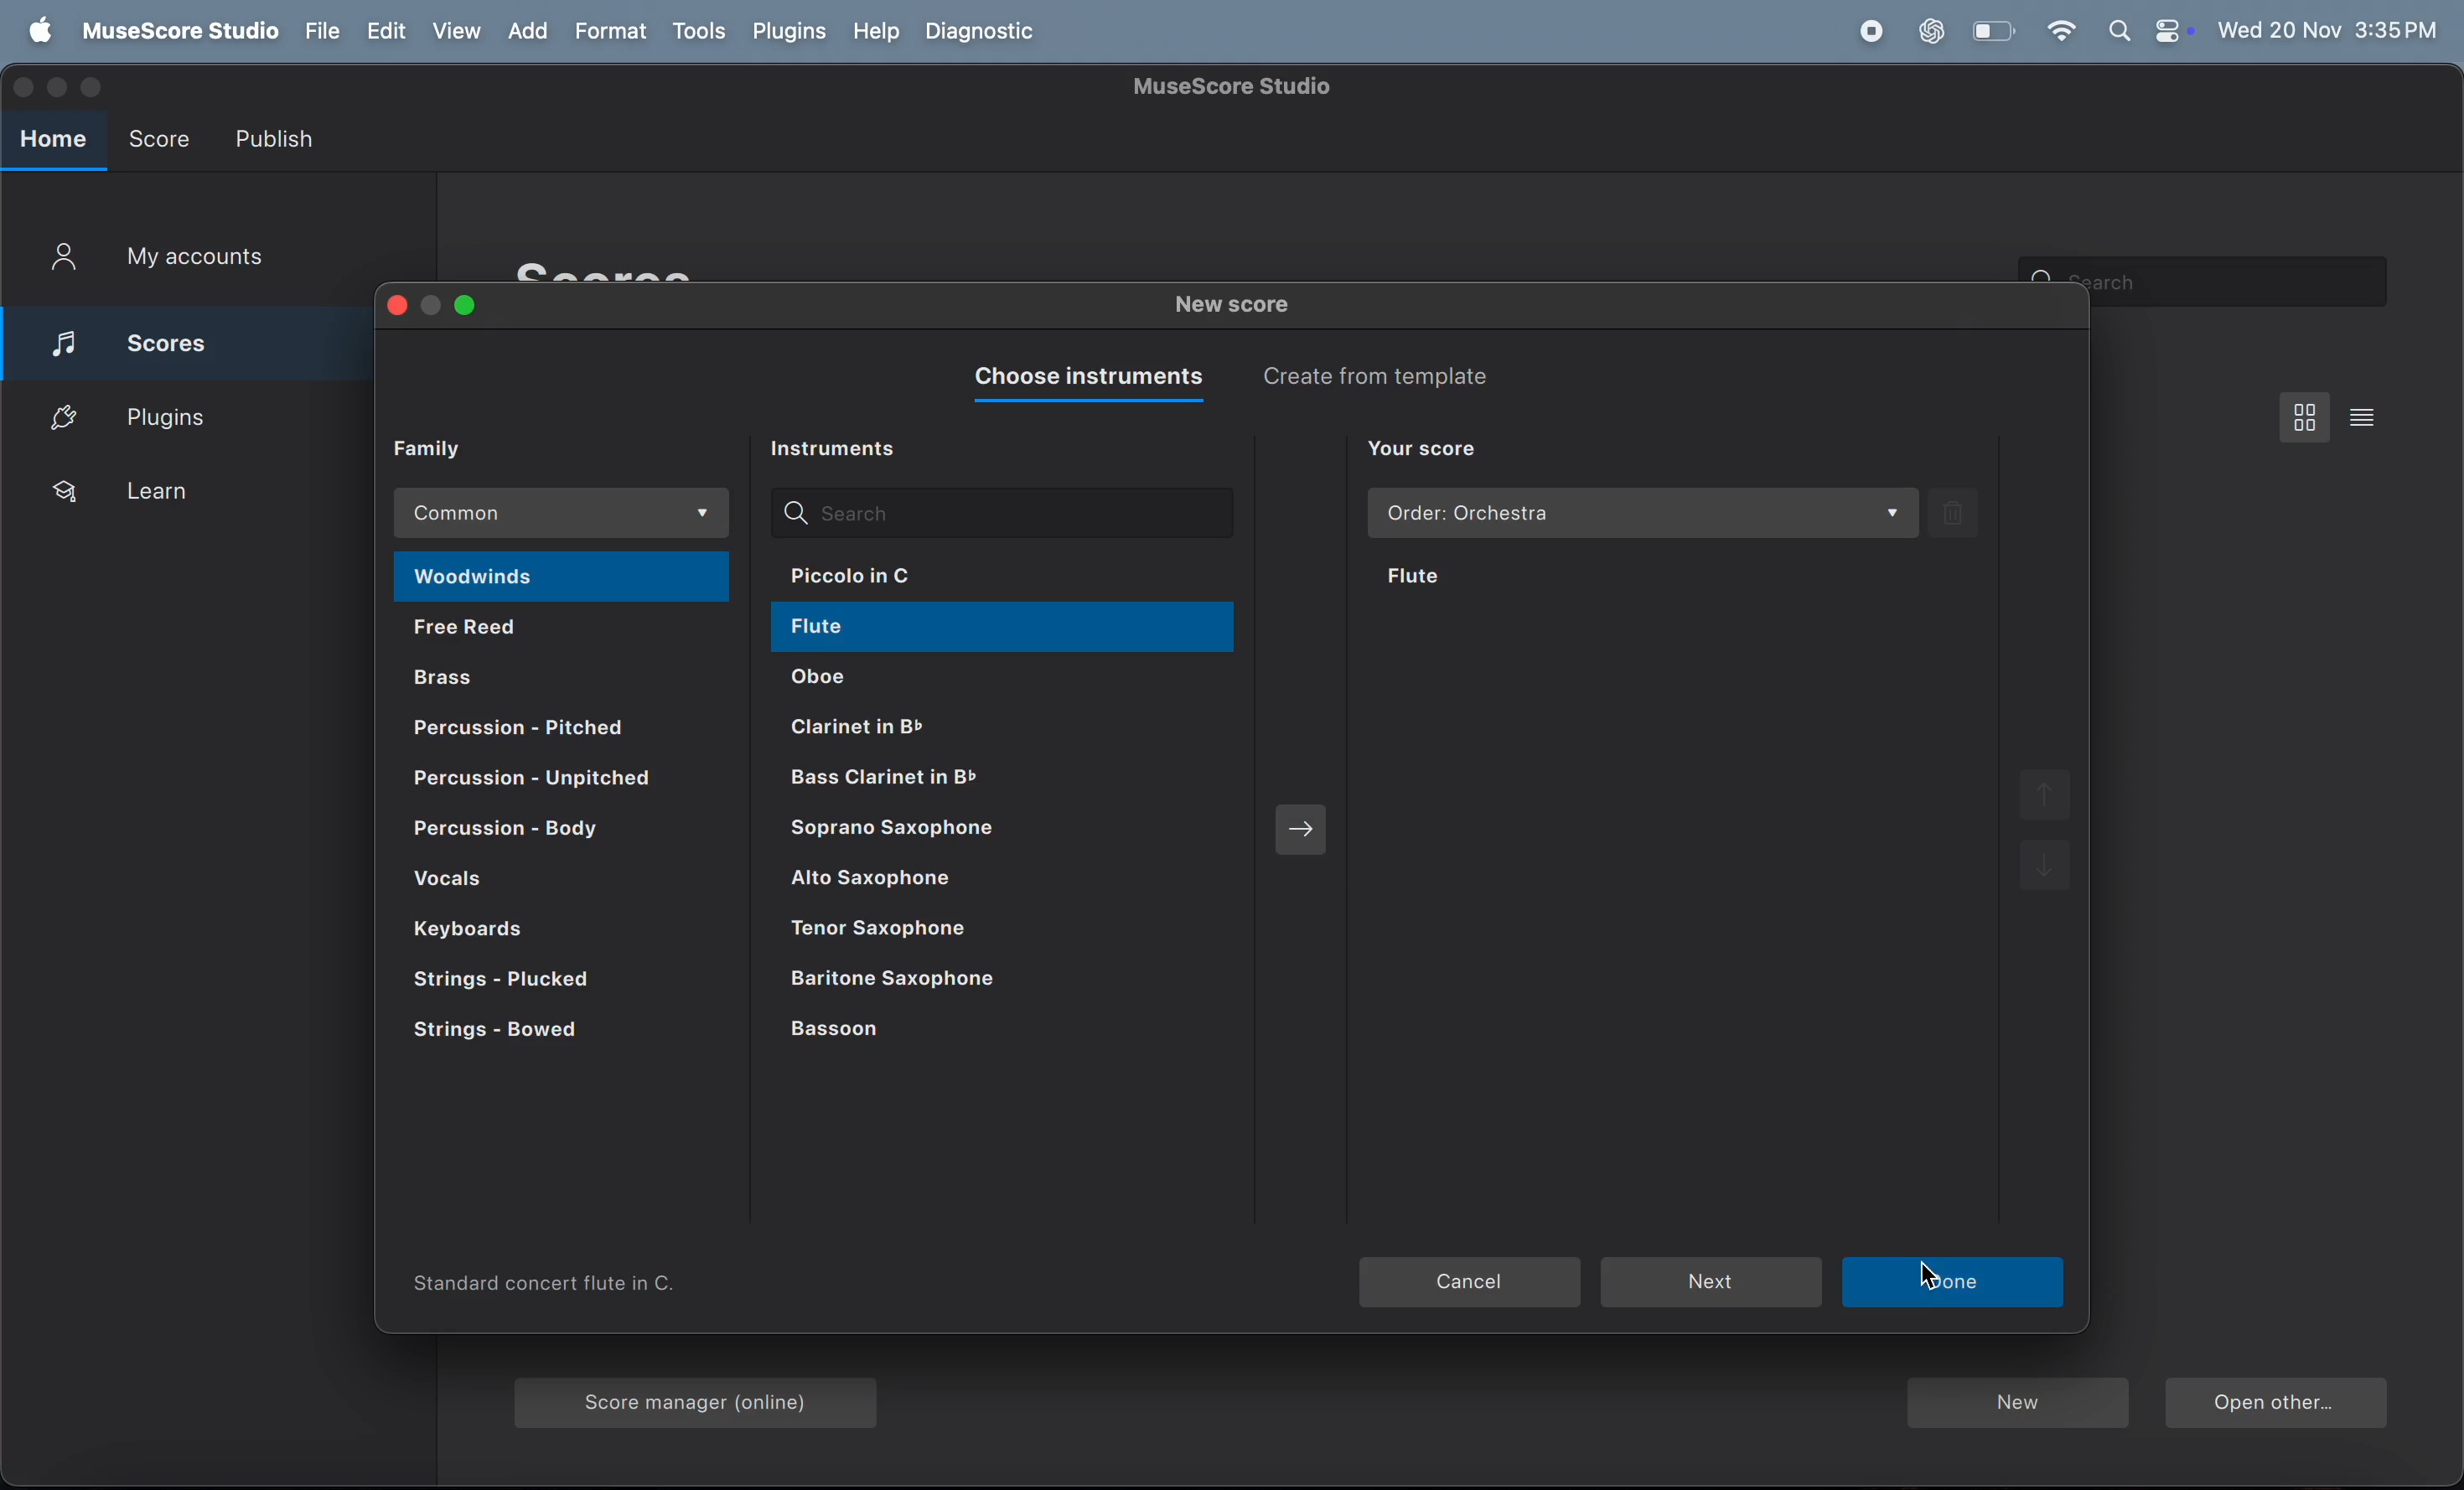 The image size is (2464, 1490). Describe the element at coordinates (560, 727) in the screenshot. I see `percussion pitched` at that location.